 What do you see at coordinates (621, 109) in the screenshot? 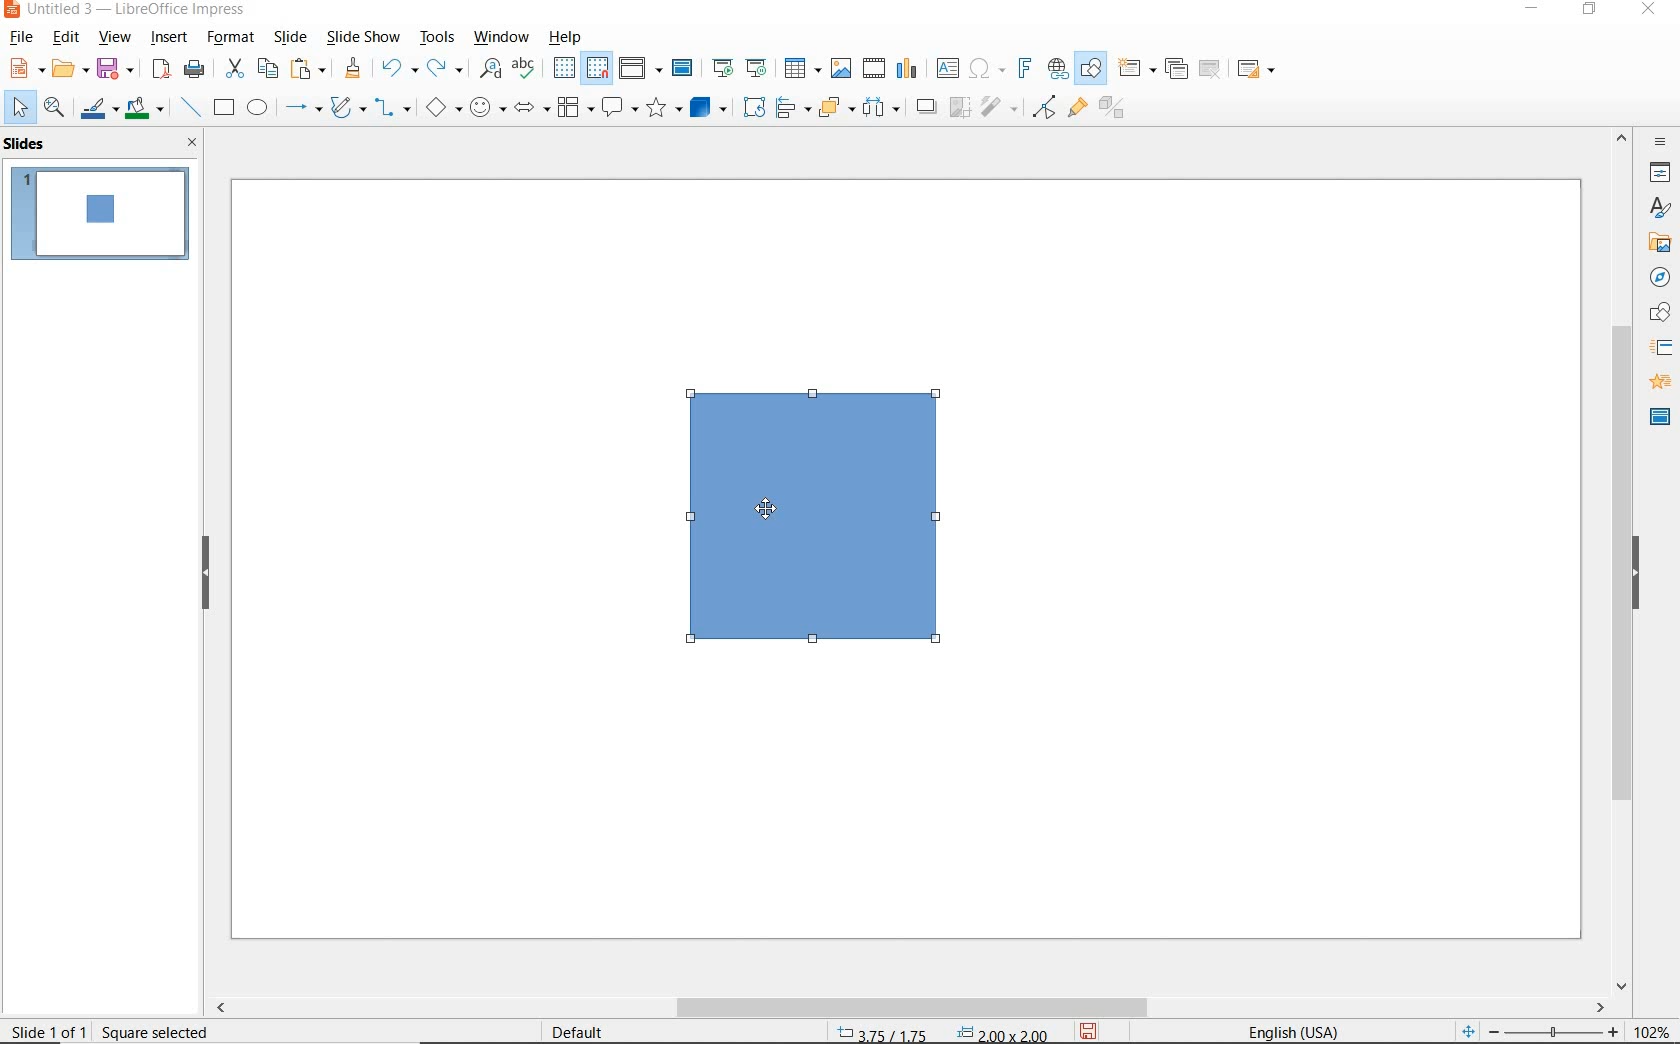
I see `callout shapes` at bounding box center [621, 109].